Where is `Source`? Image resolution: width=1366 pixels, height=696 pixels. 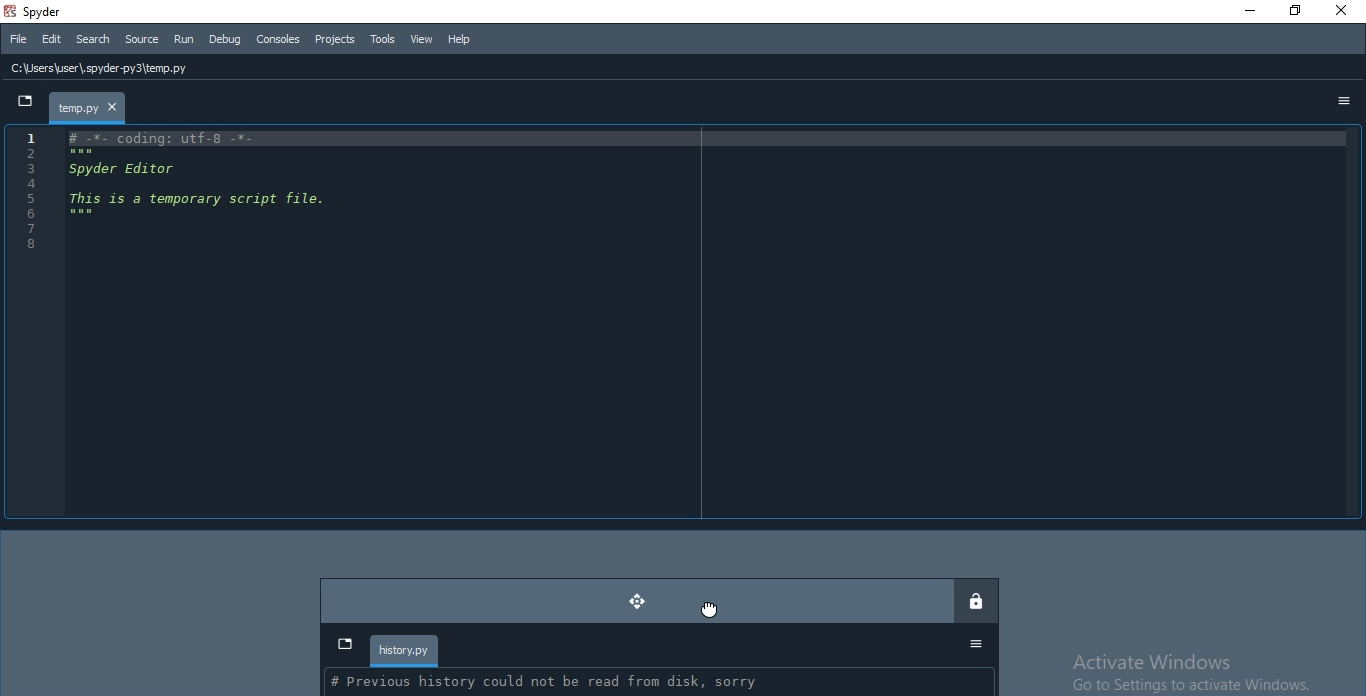
Source is located at coordinates (143, 39).